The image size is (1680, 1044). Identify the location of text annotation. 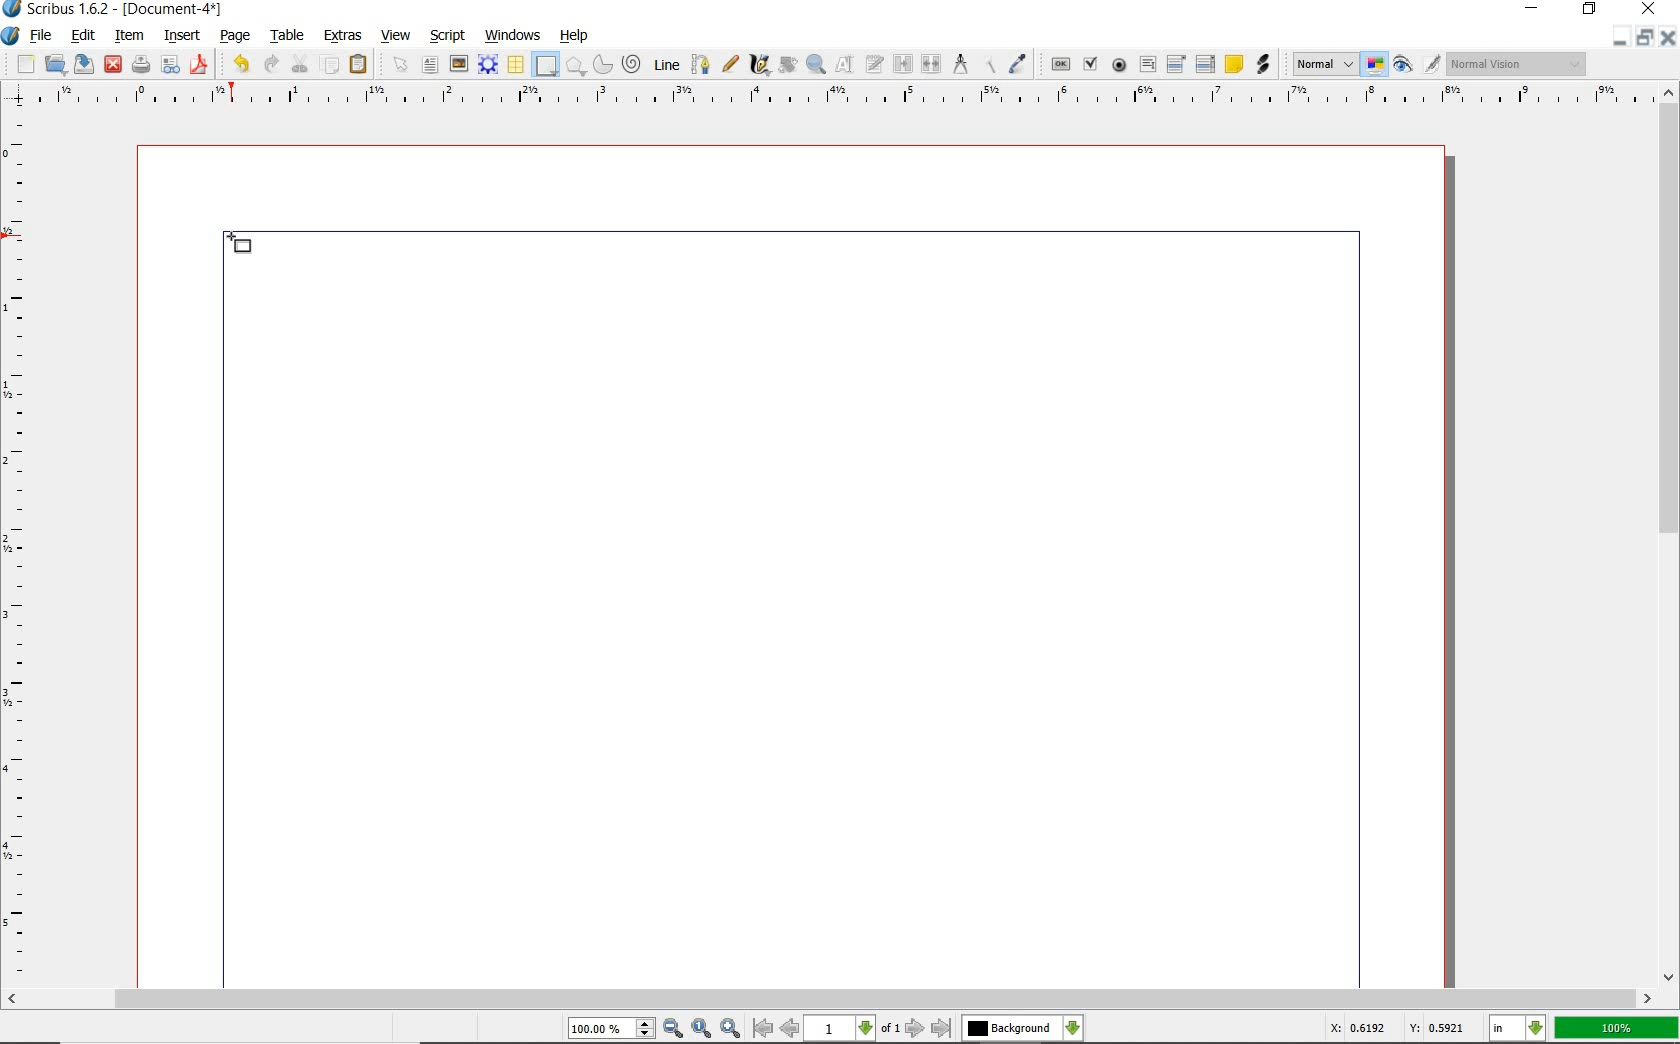
(1234, 64).